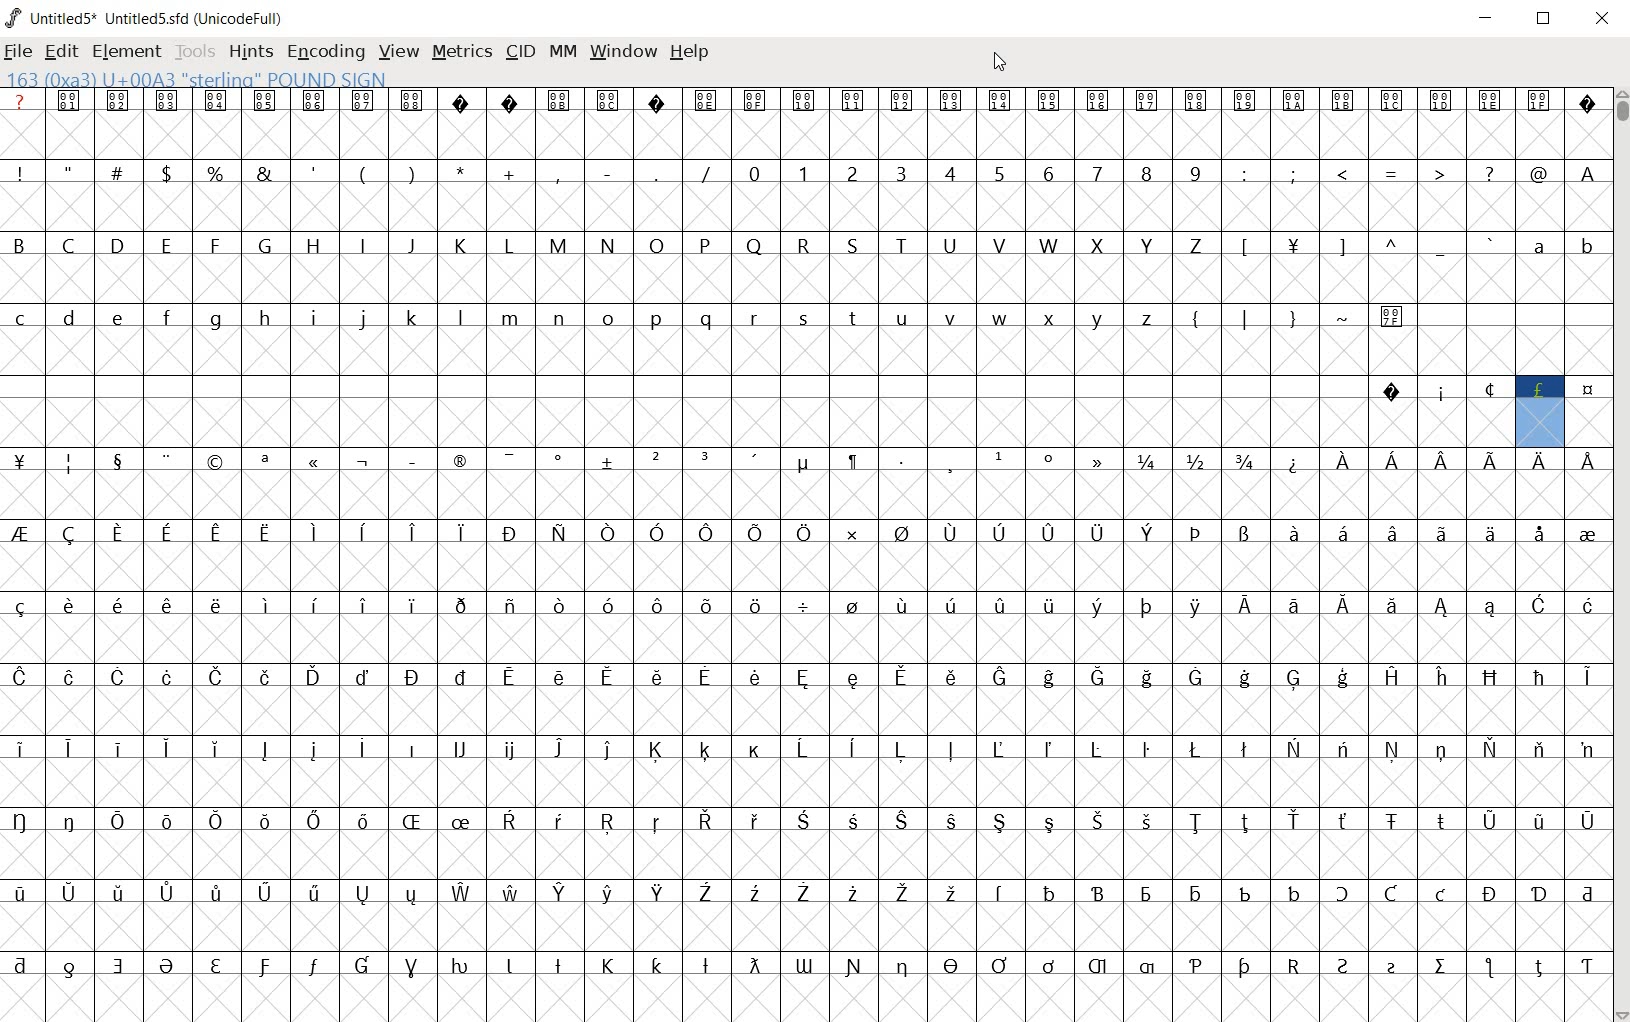  What do you see at coordinates (193, 53) in the screenshot?
I see `TOOLS` at bounding box center [193, 53].